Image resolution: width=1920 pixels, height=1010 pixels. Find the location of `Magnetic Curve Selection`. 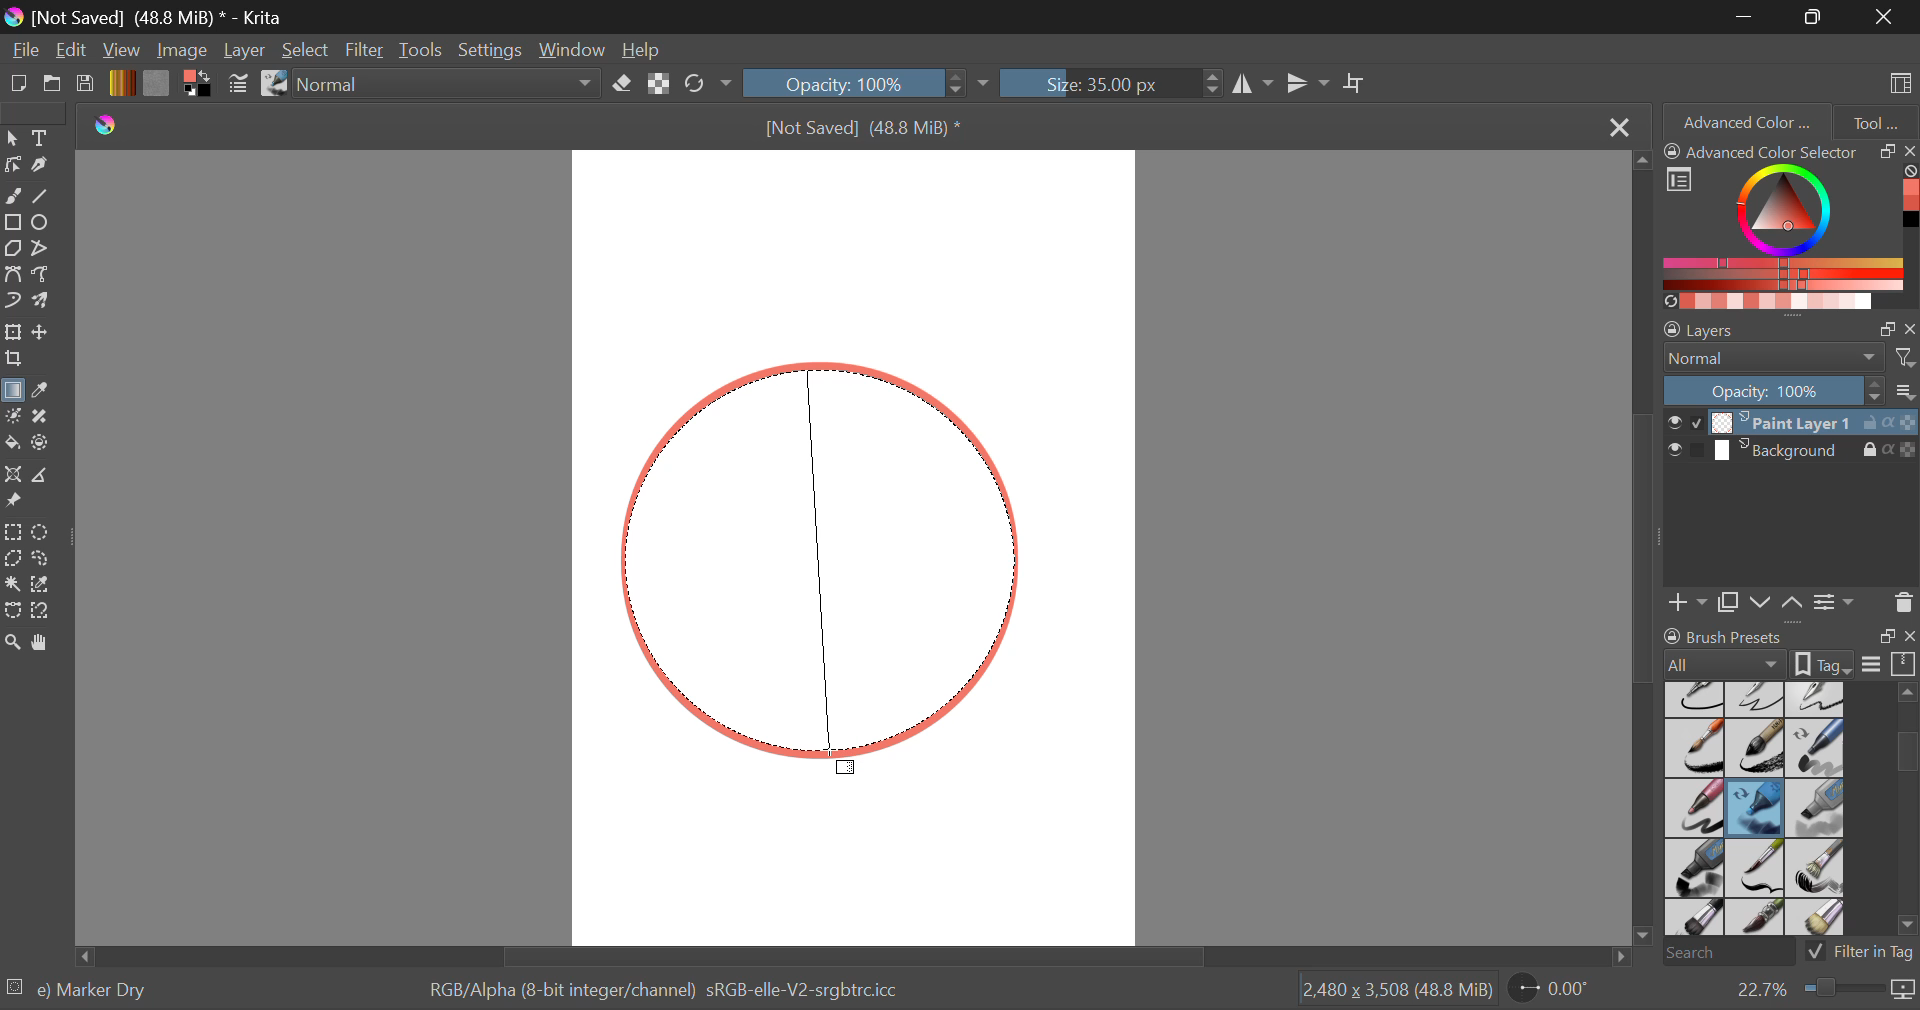

Magnetic Curve Selection is located at coordinates (48, 611).